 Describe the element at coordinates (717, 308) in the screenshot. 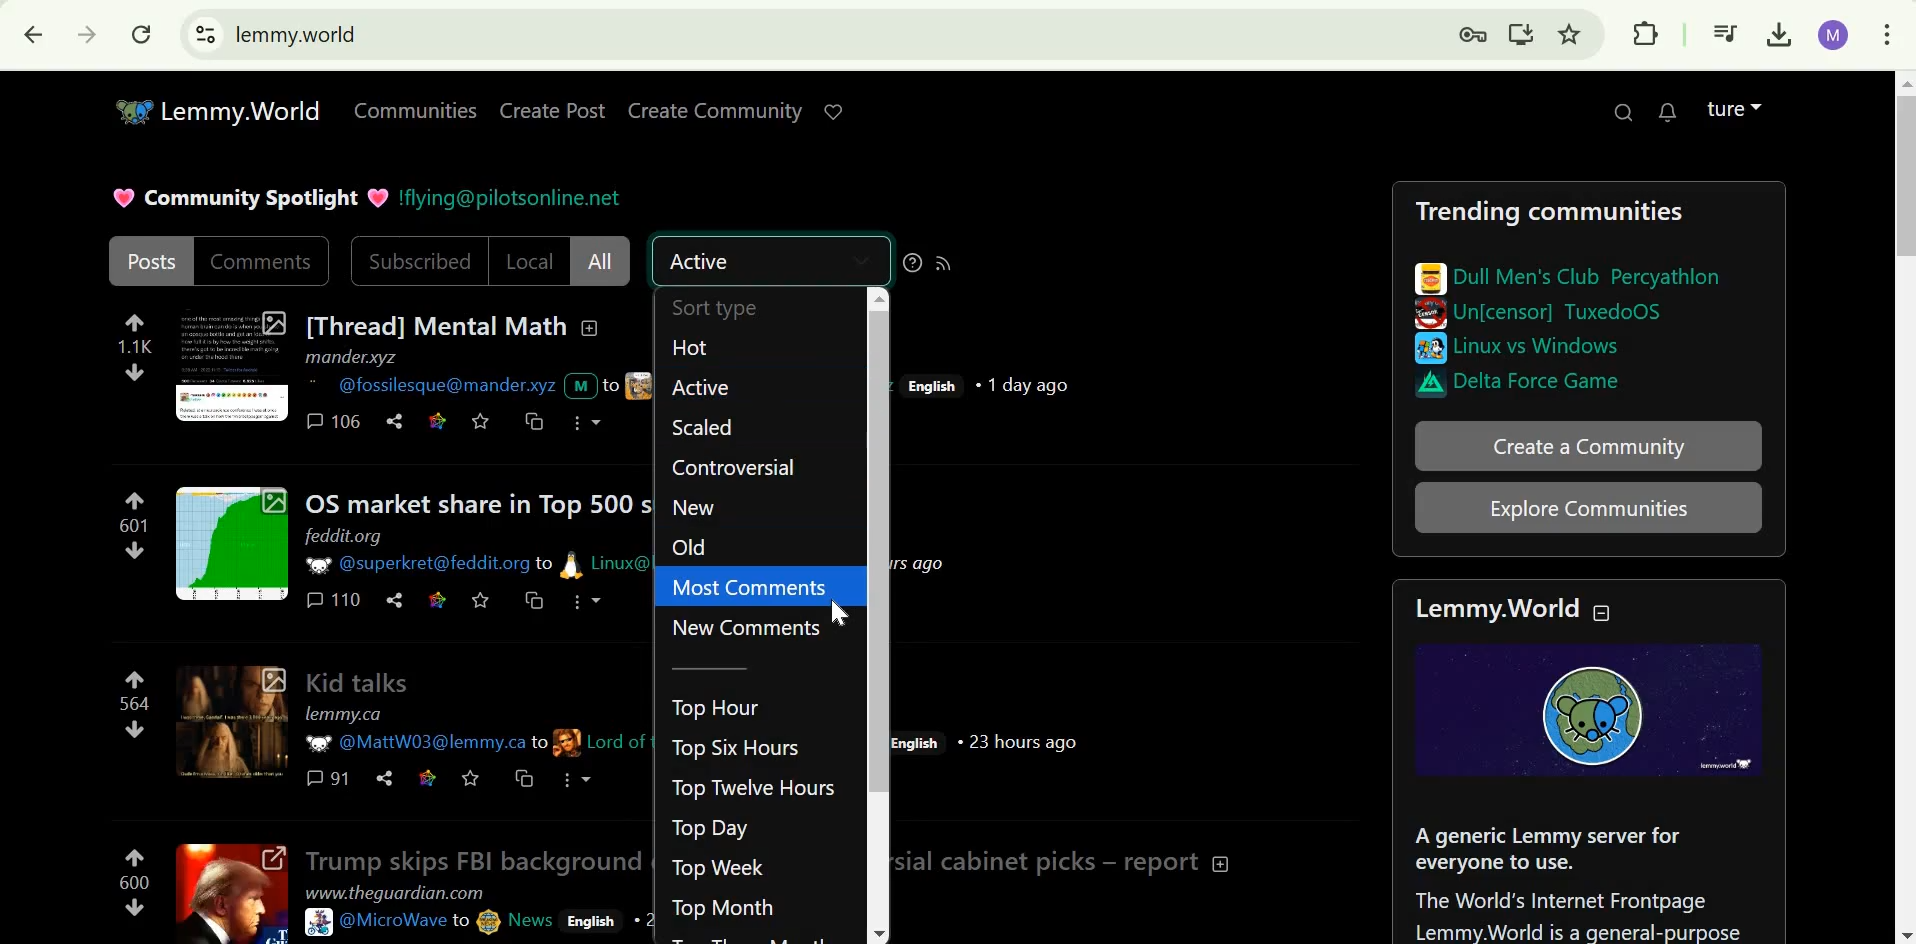

I see `Sort type` at that location.